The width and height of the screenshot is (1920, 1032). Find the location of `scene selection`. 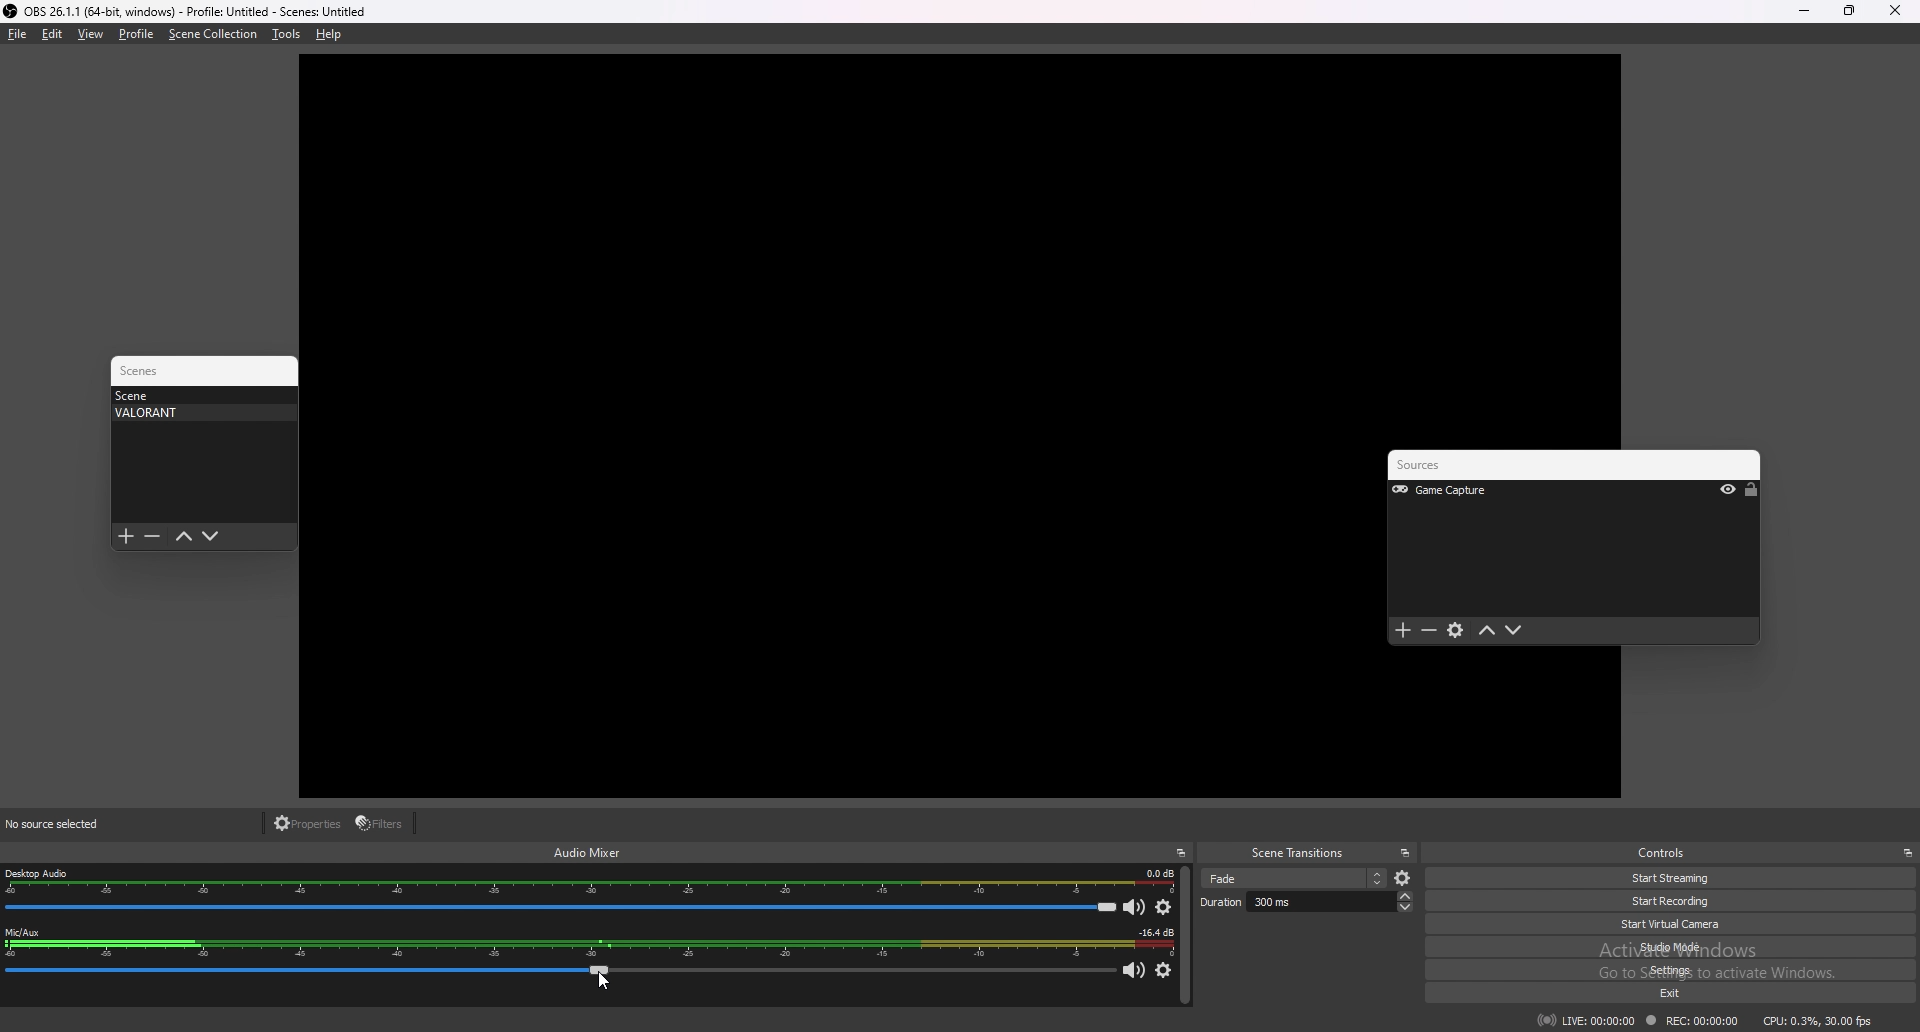

scene selection is located at coordinates (1294, 878).